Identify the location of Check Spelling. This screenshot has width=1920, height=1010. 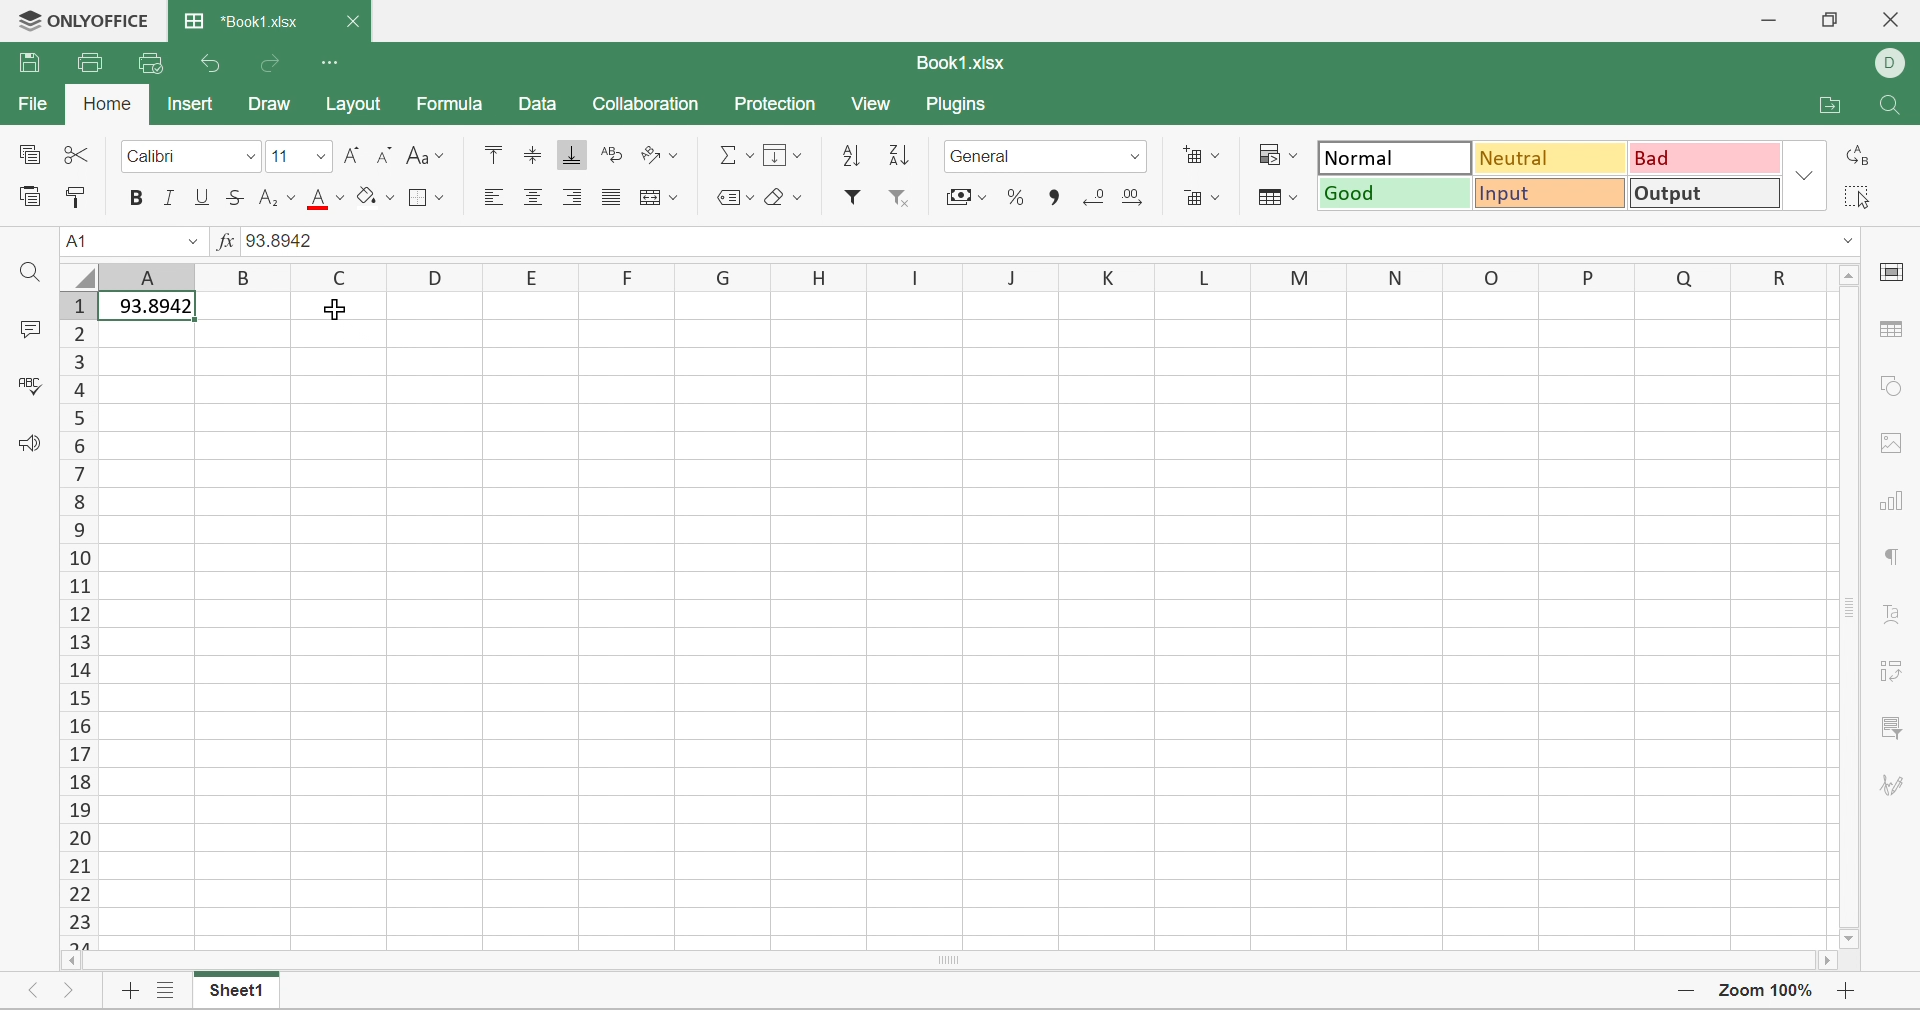
(30, 388).